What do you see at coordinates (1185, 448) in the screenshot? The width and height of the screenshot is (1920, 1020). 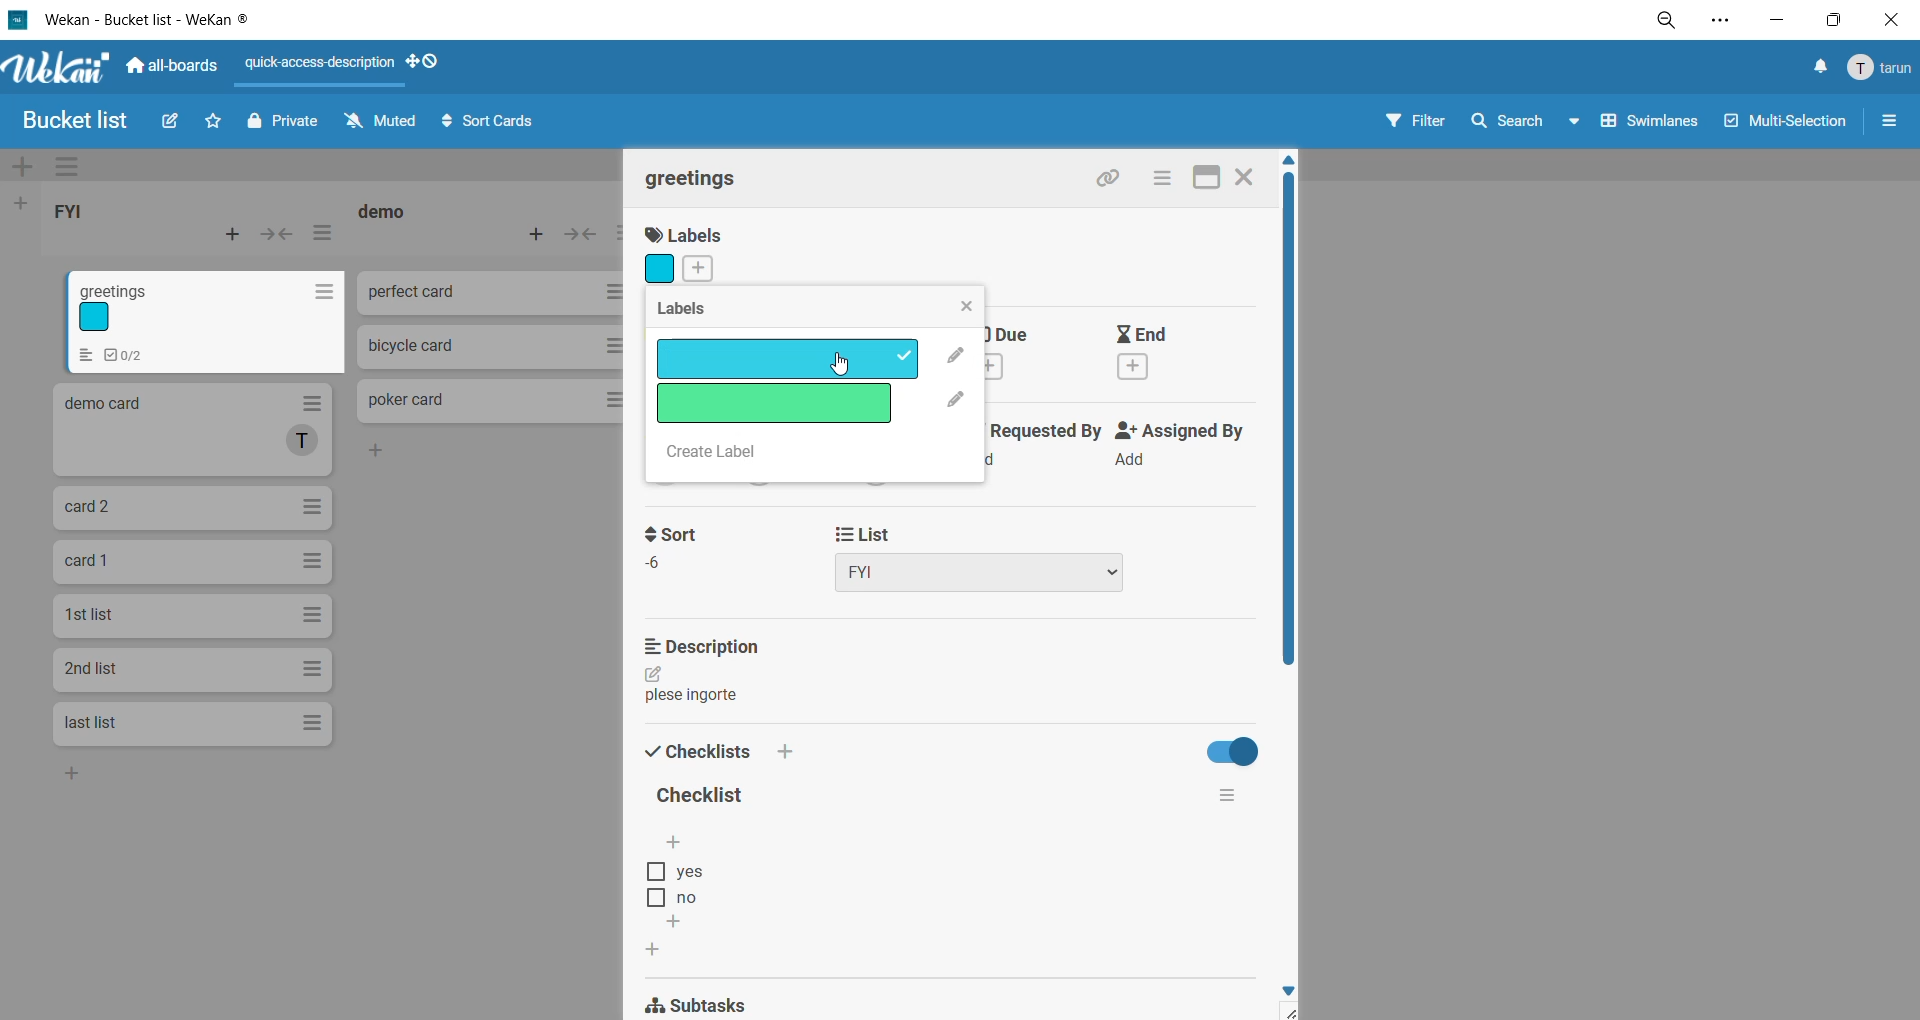 I see `assigned by` at bounding box center [1185, 448].